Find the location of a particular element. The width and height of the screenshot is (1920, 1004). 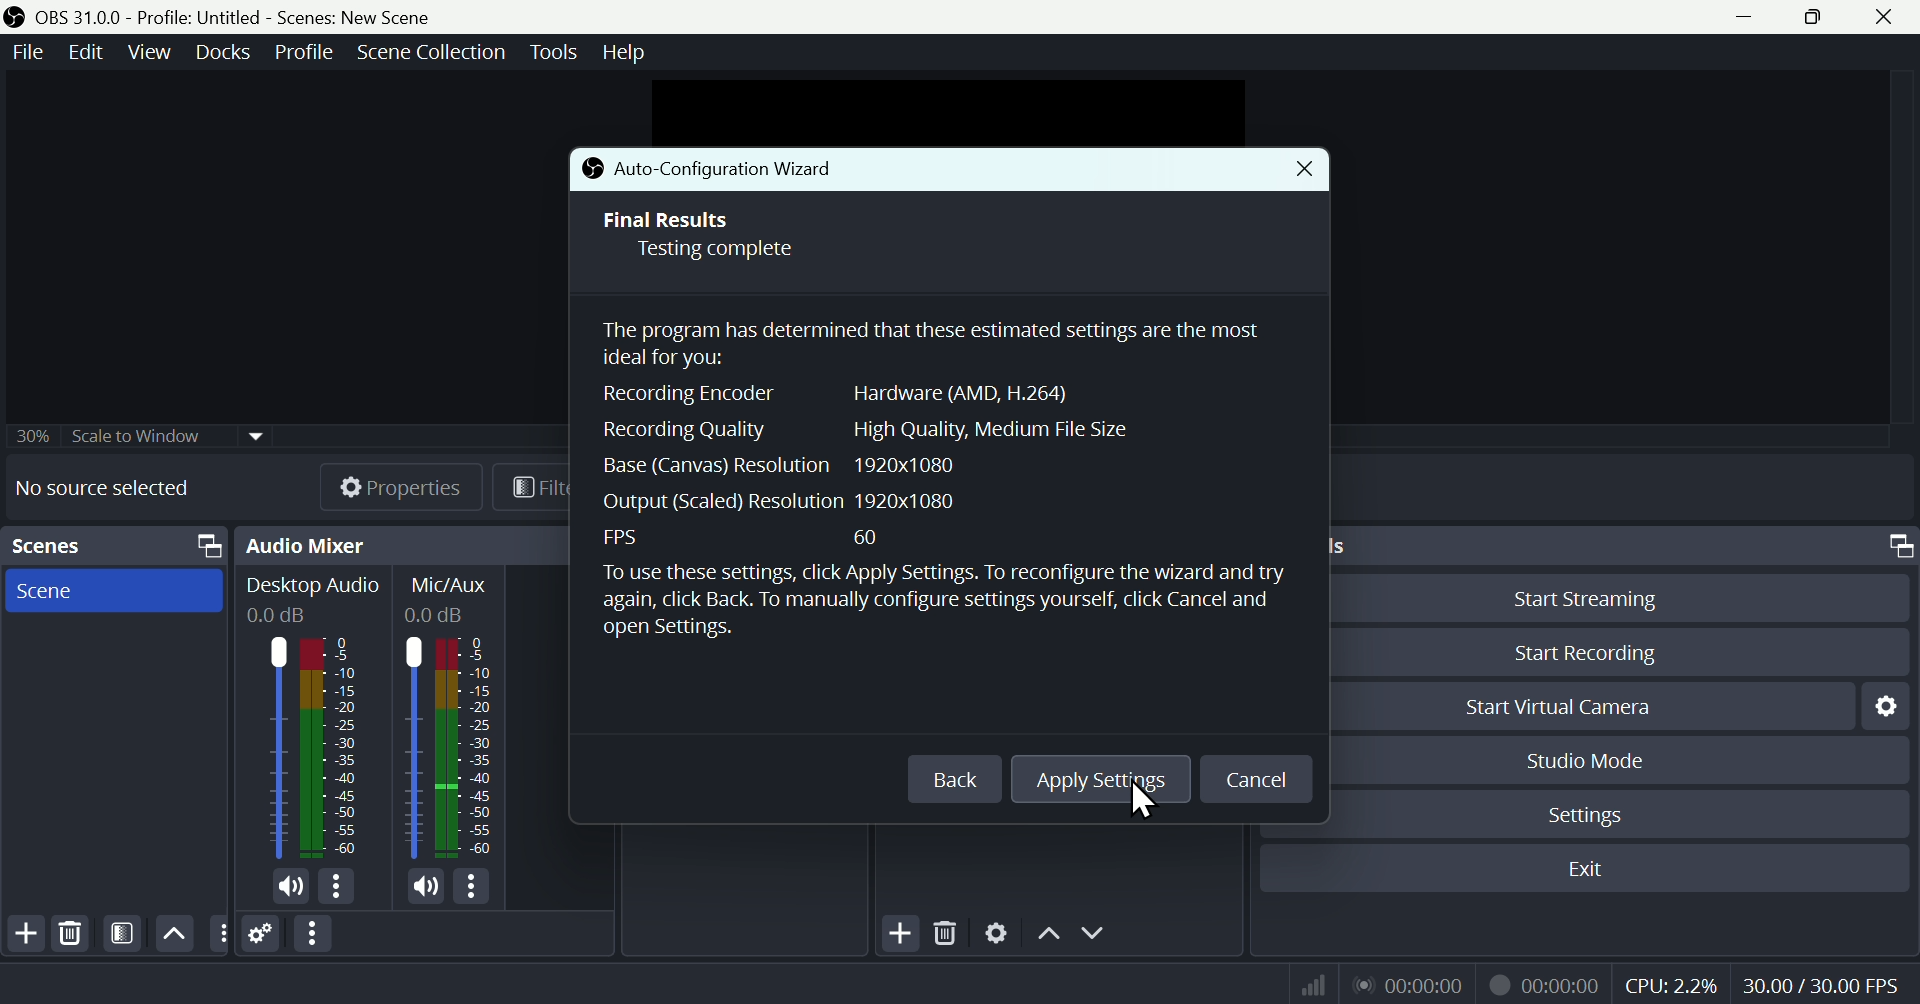

Delete is located at coordinates (946, 929).